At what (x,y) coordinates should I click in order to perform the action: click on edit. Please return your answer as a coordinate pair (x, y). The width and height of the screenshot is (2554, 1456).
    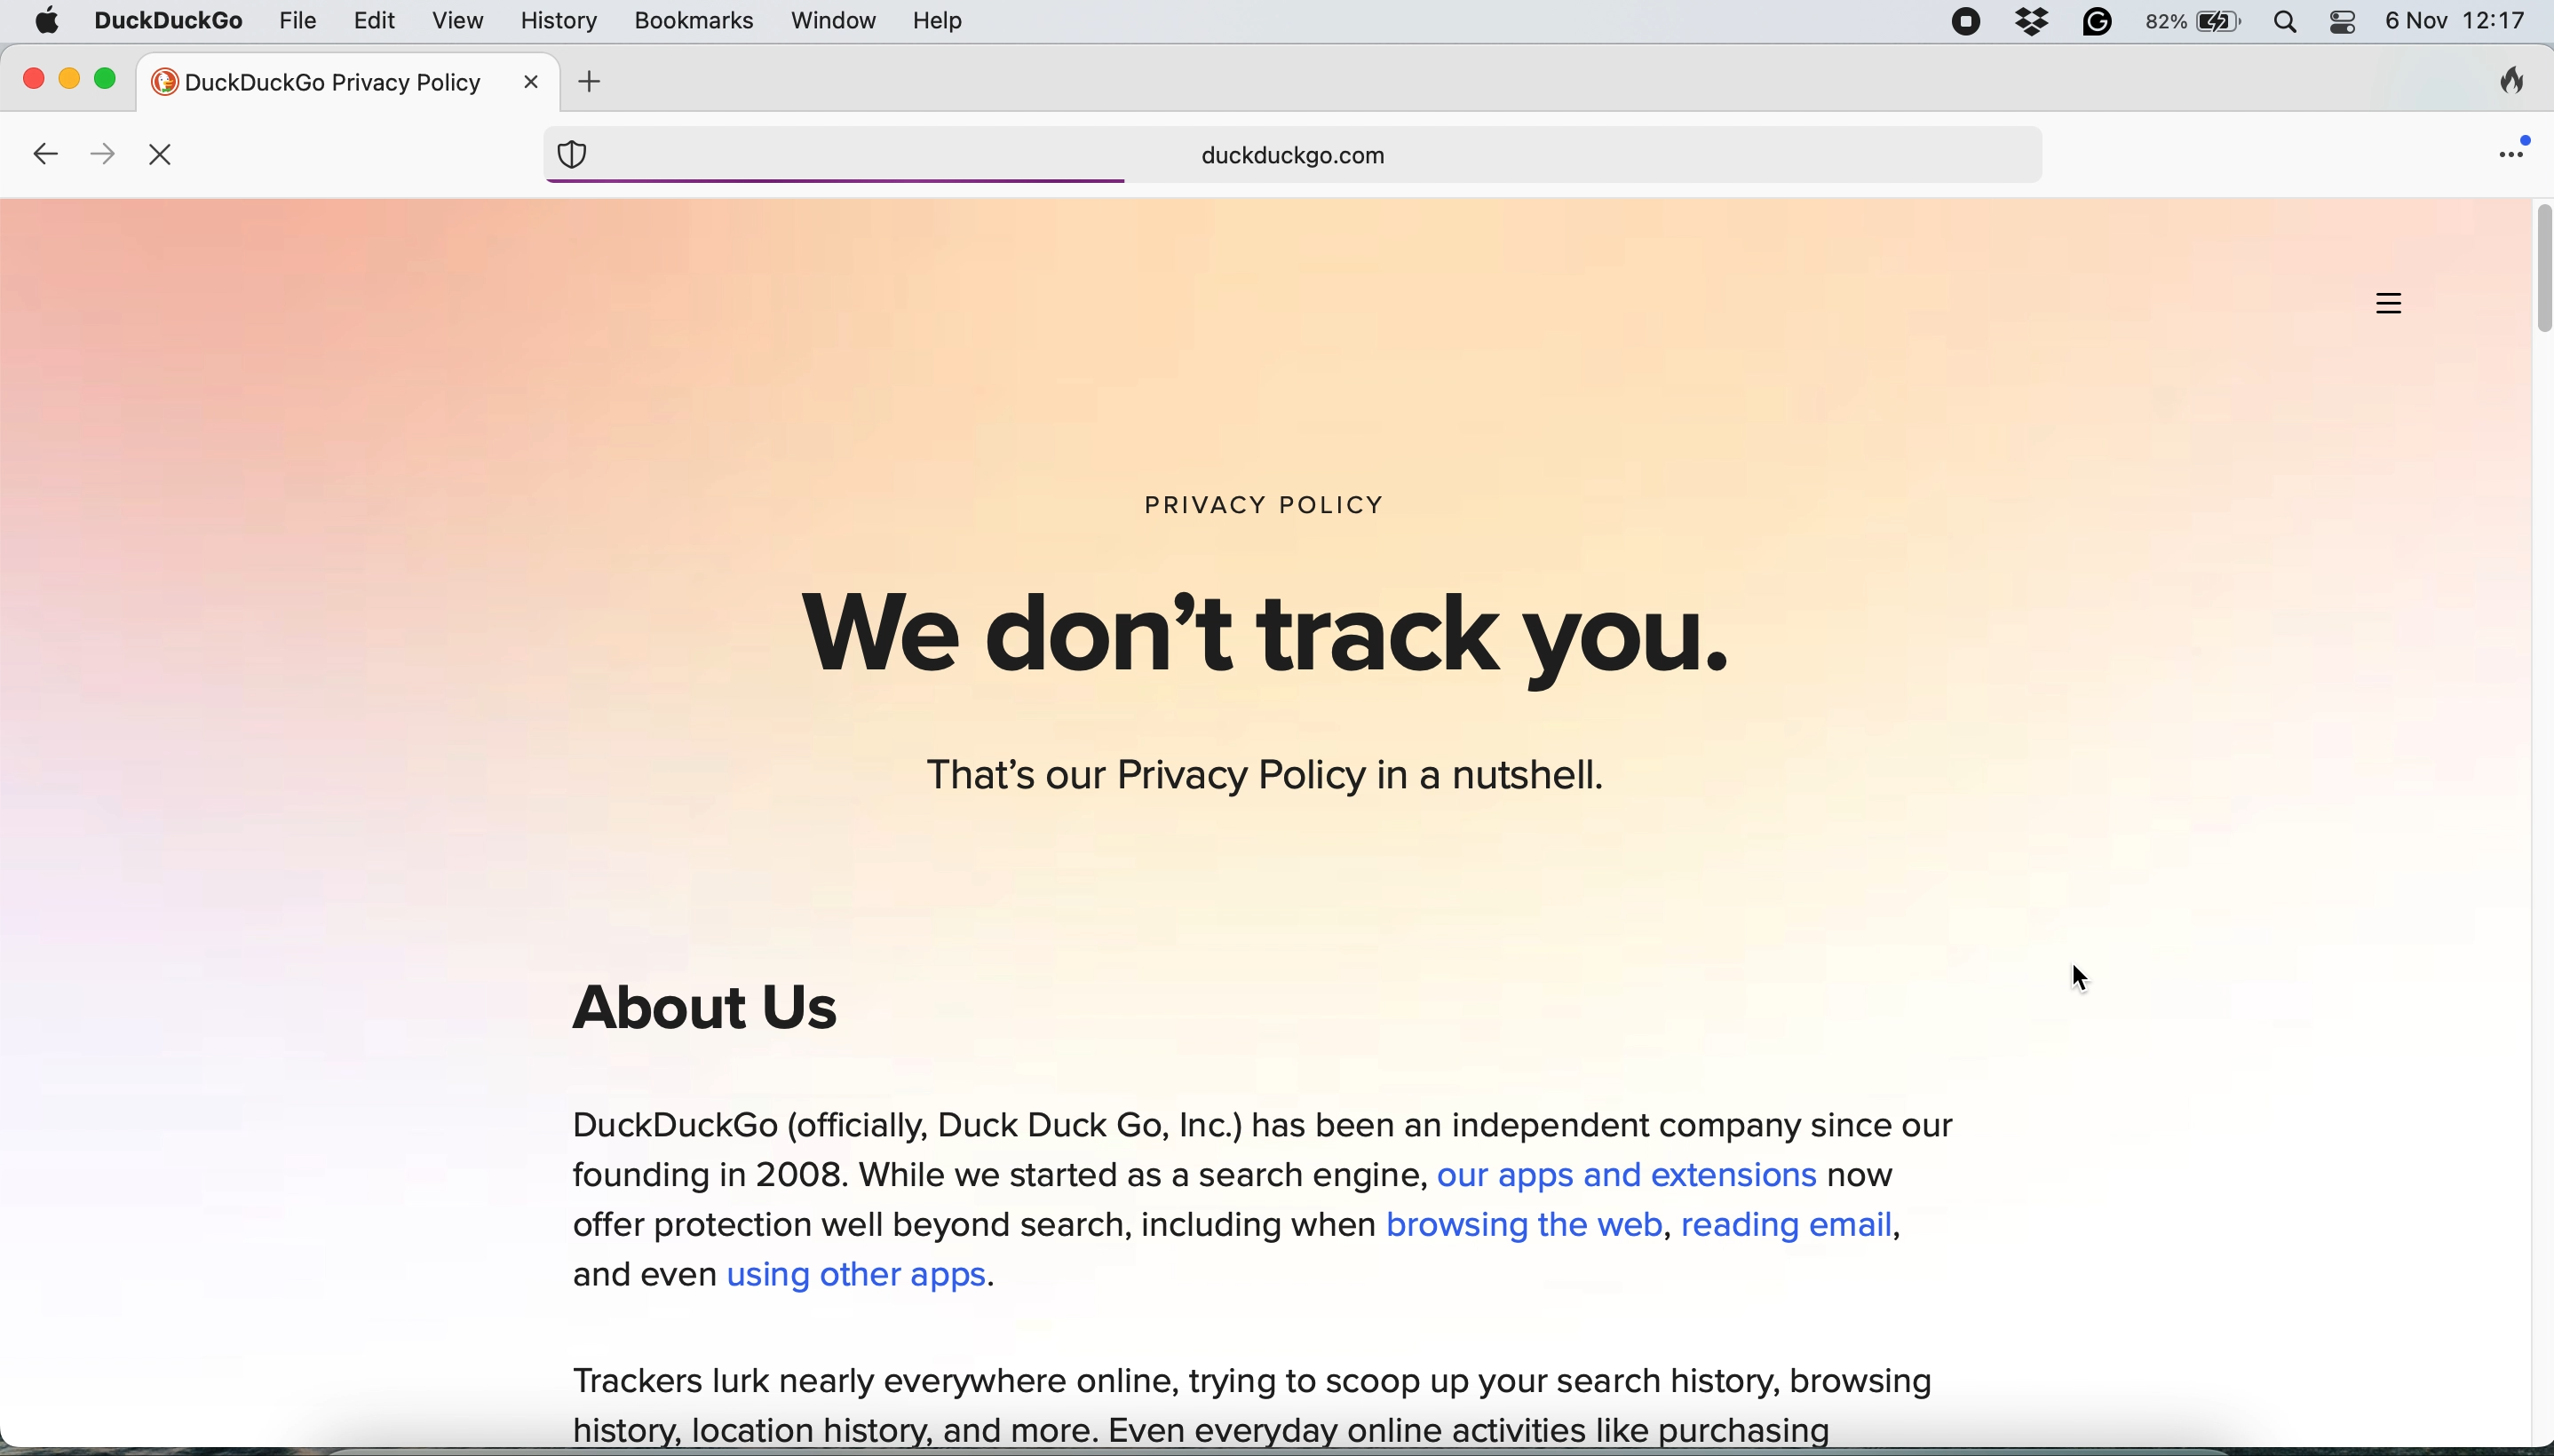
    Looking at the image, I should click on (374, 23).